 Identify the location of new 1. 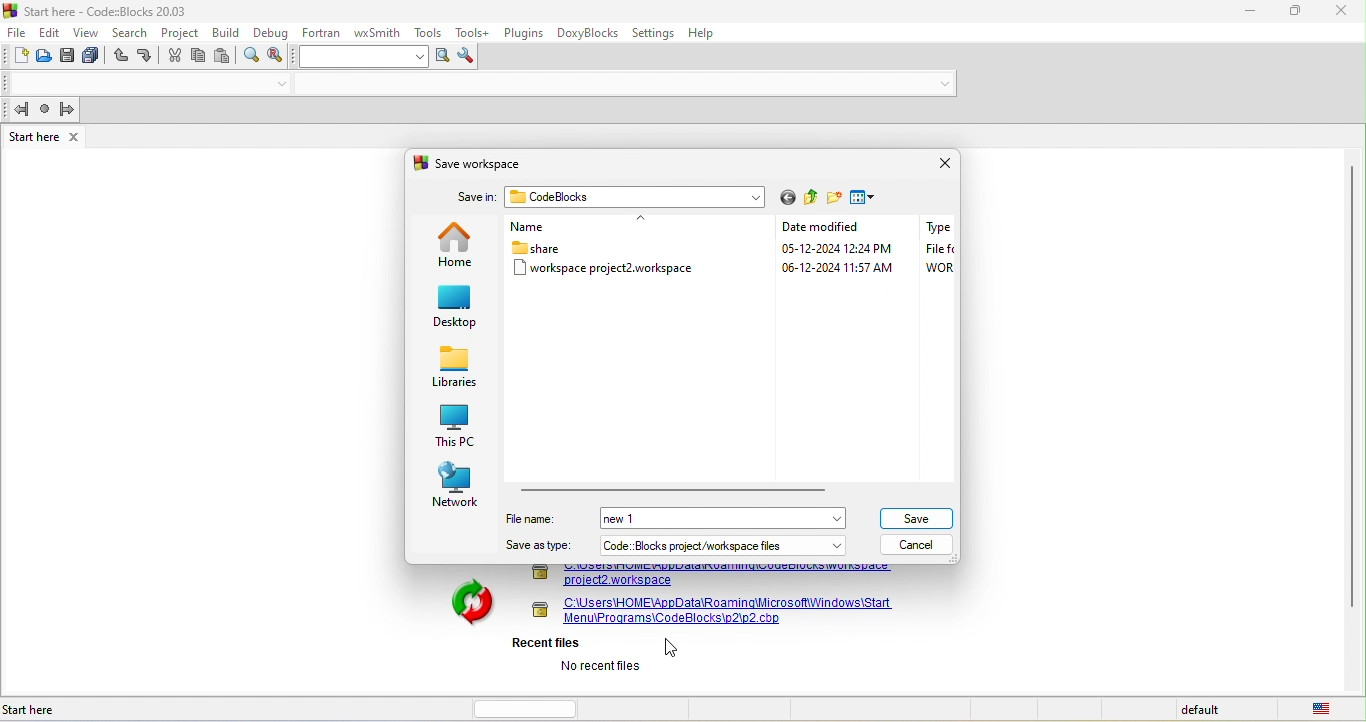
(637, 520).